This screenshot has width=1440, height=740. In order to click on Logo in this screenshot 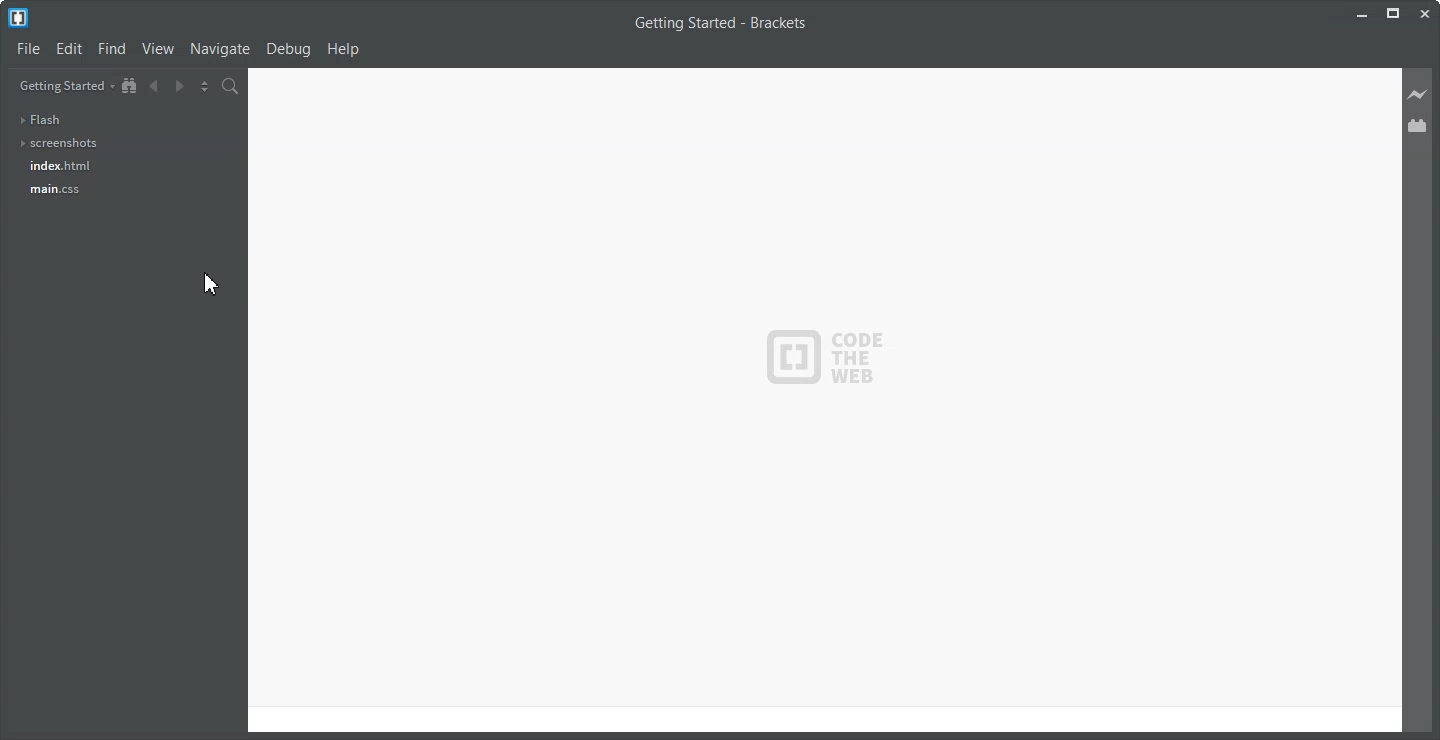, I will do `click(824, 356)`.